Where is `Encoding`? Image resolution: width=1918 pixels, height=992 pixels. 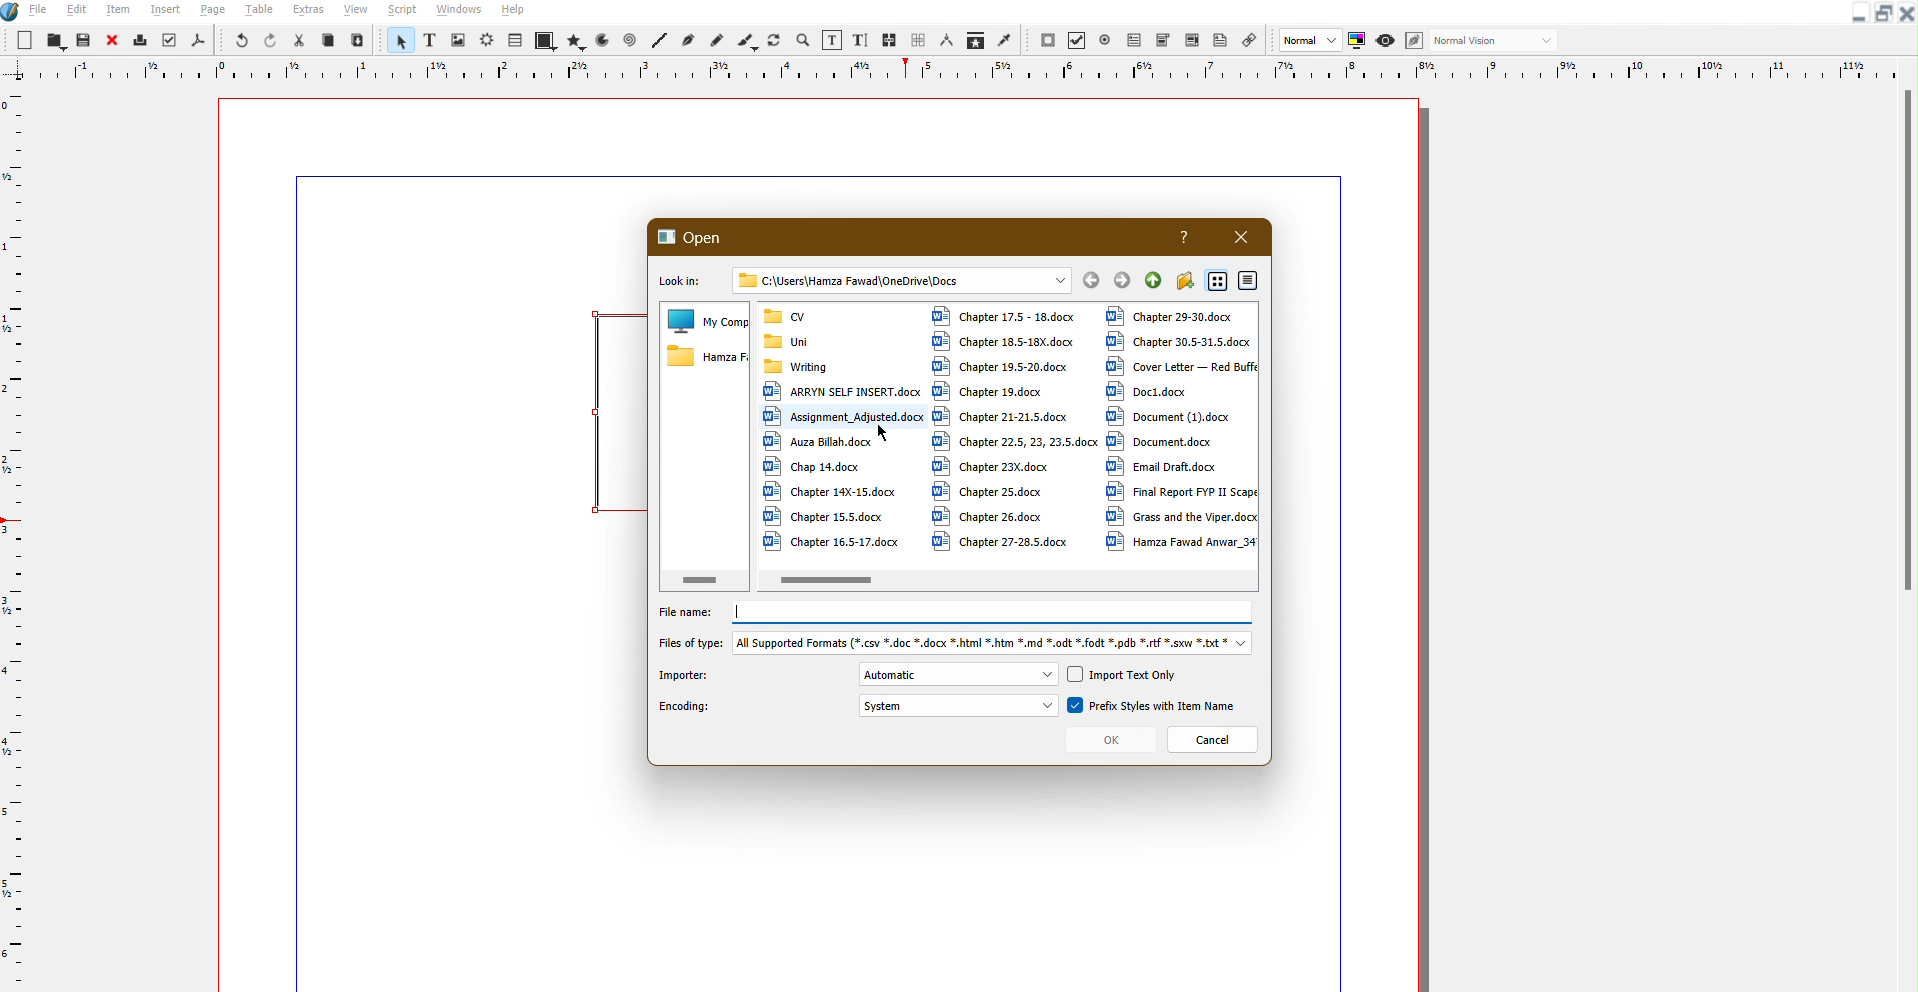
Encoding is located at coordinates (959, 707).